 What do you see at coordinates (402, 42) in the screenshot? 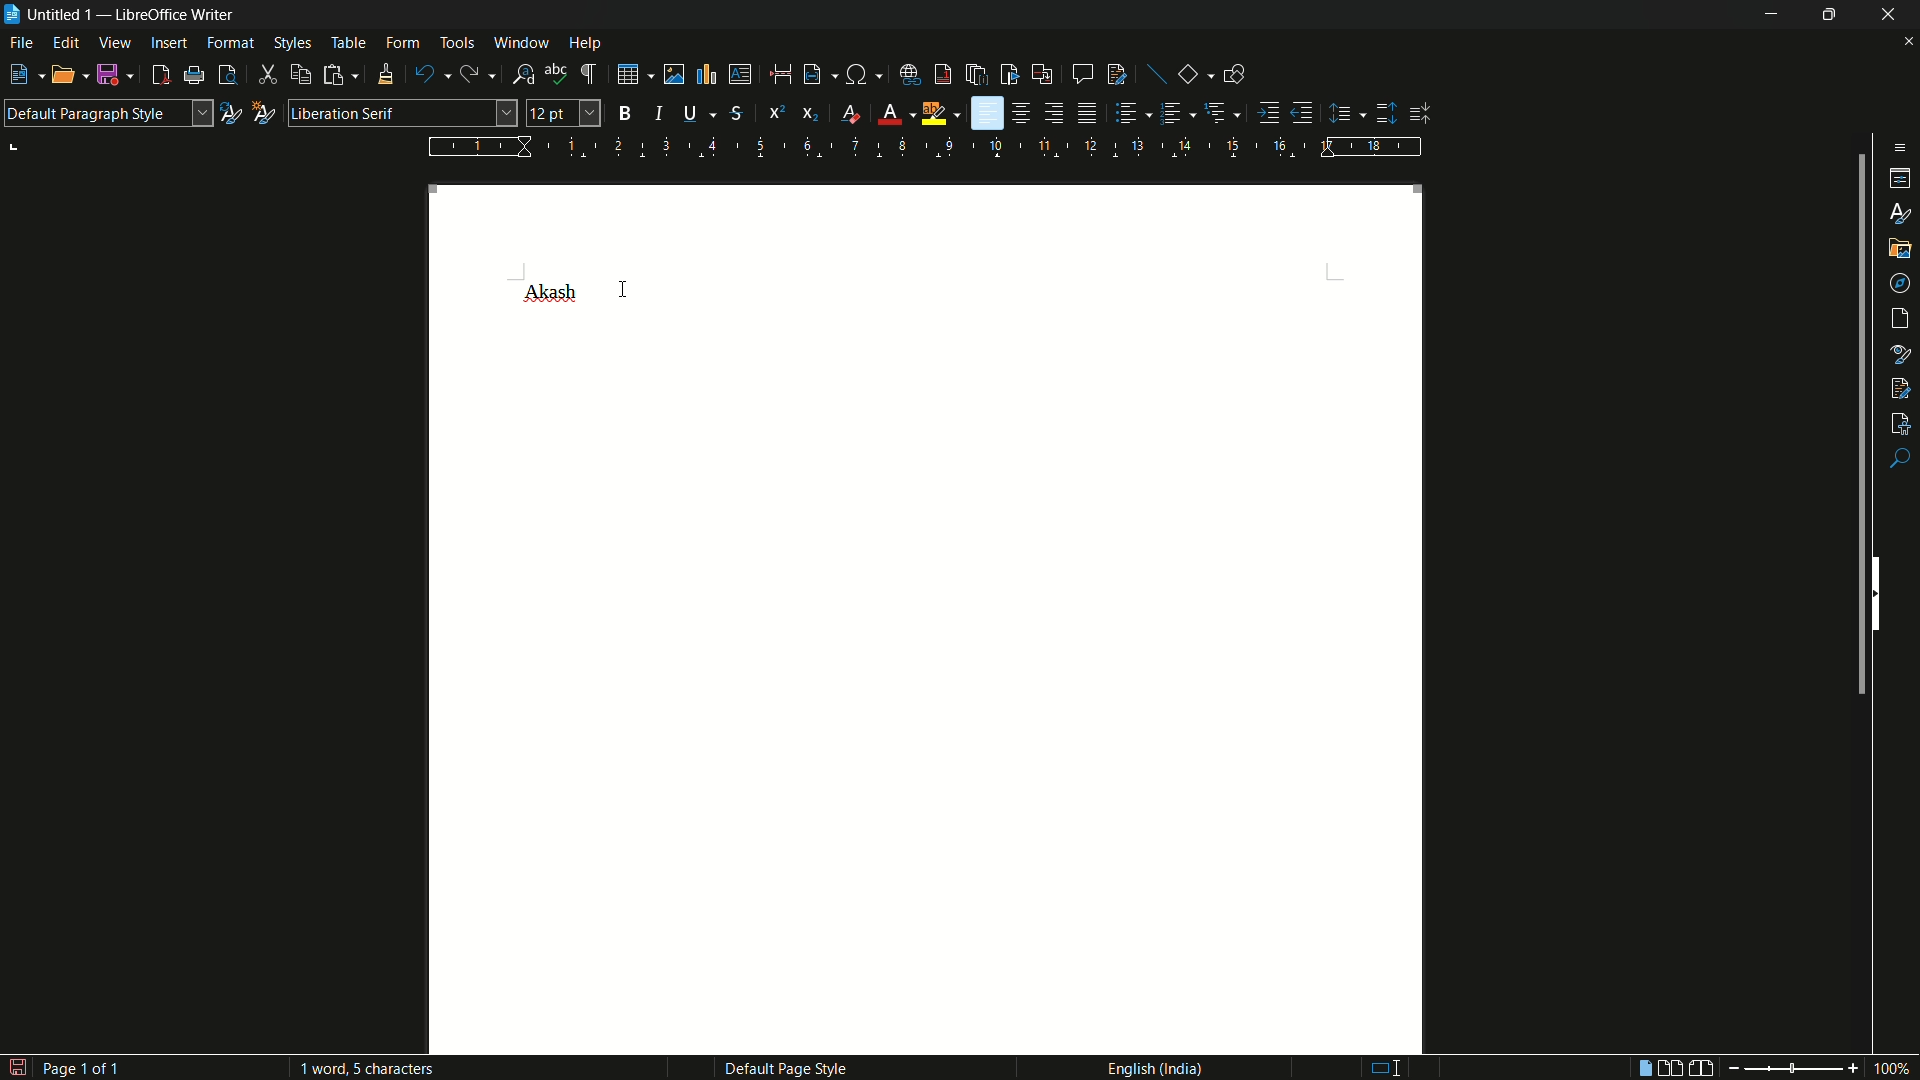
I see `form menu` at bounding box center [402, 42].